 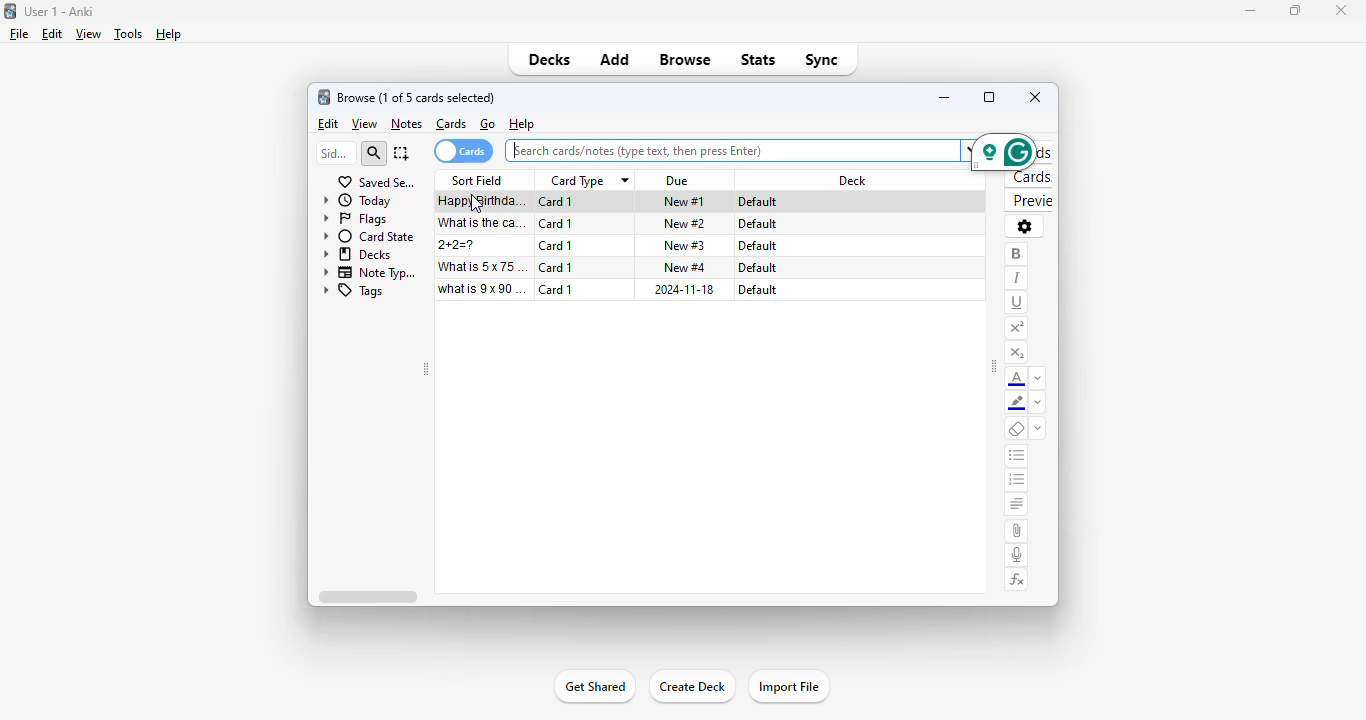 I want to click on card 1, so click(x=556, y=224).